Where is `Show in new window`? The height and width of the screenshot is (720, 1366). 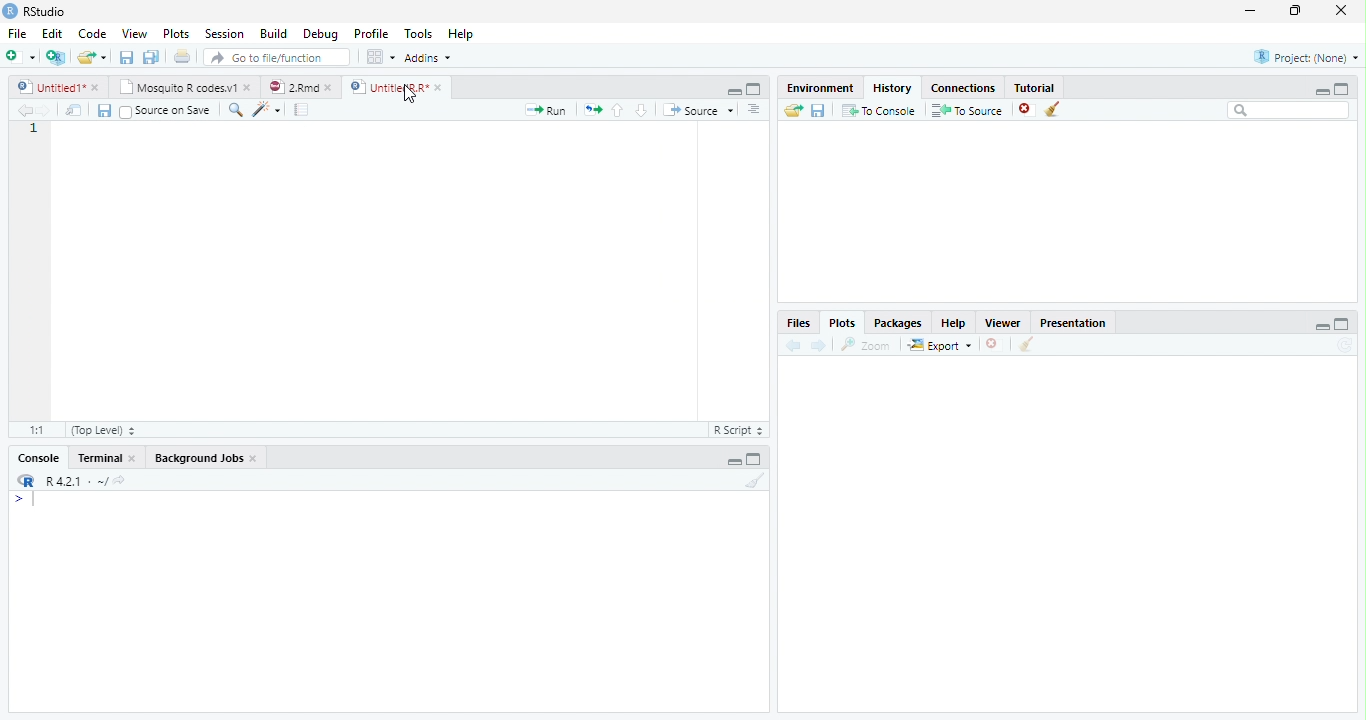
Show in new window is located at coordinates (74, 109).